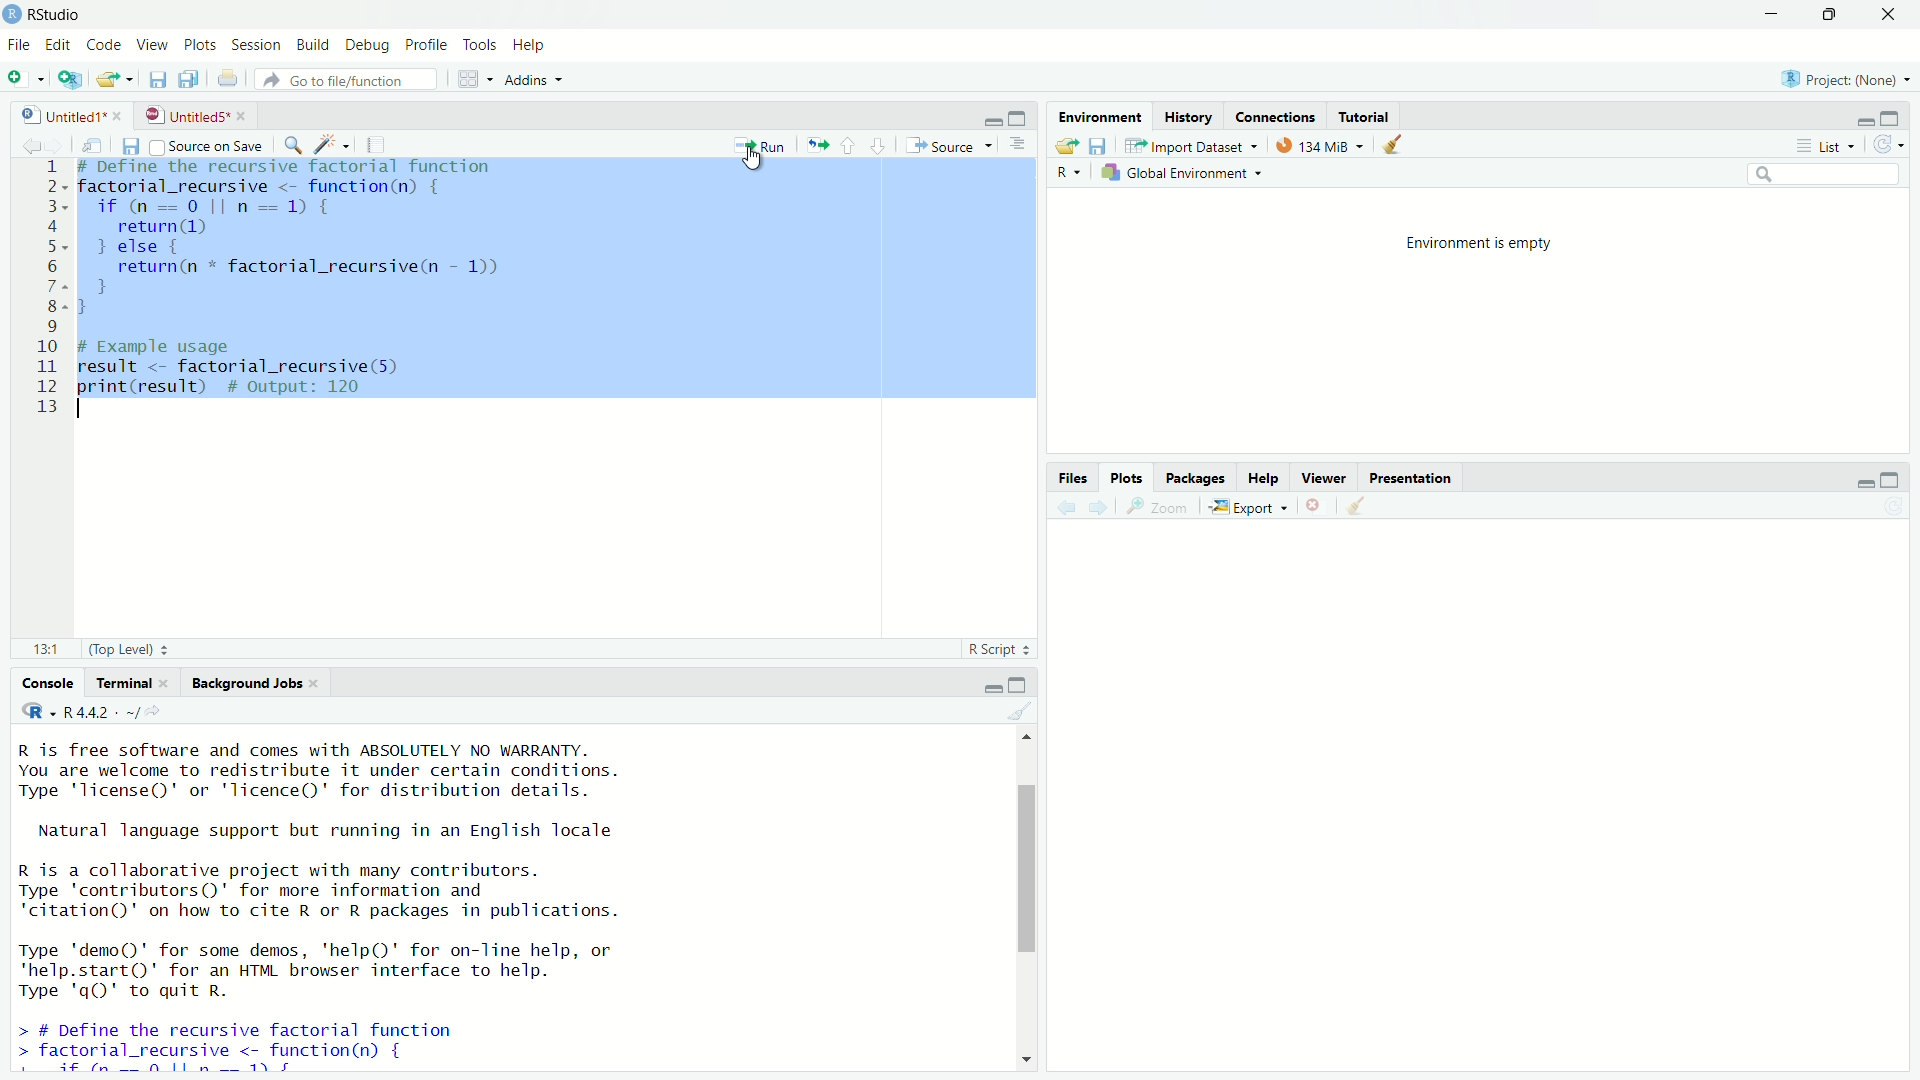 This screenshot has width=1920, height=1080. Describe the element at coordinates (71, 81) in the screenshot. I see `Create a project` at that location.